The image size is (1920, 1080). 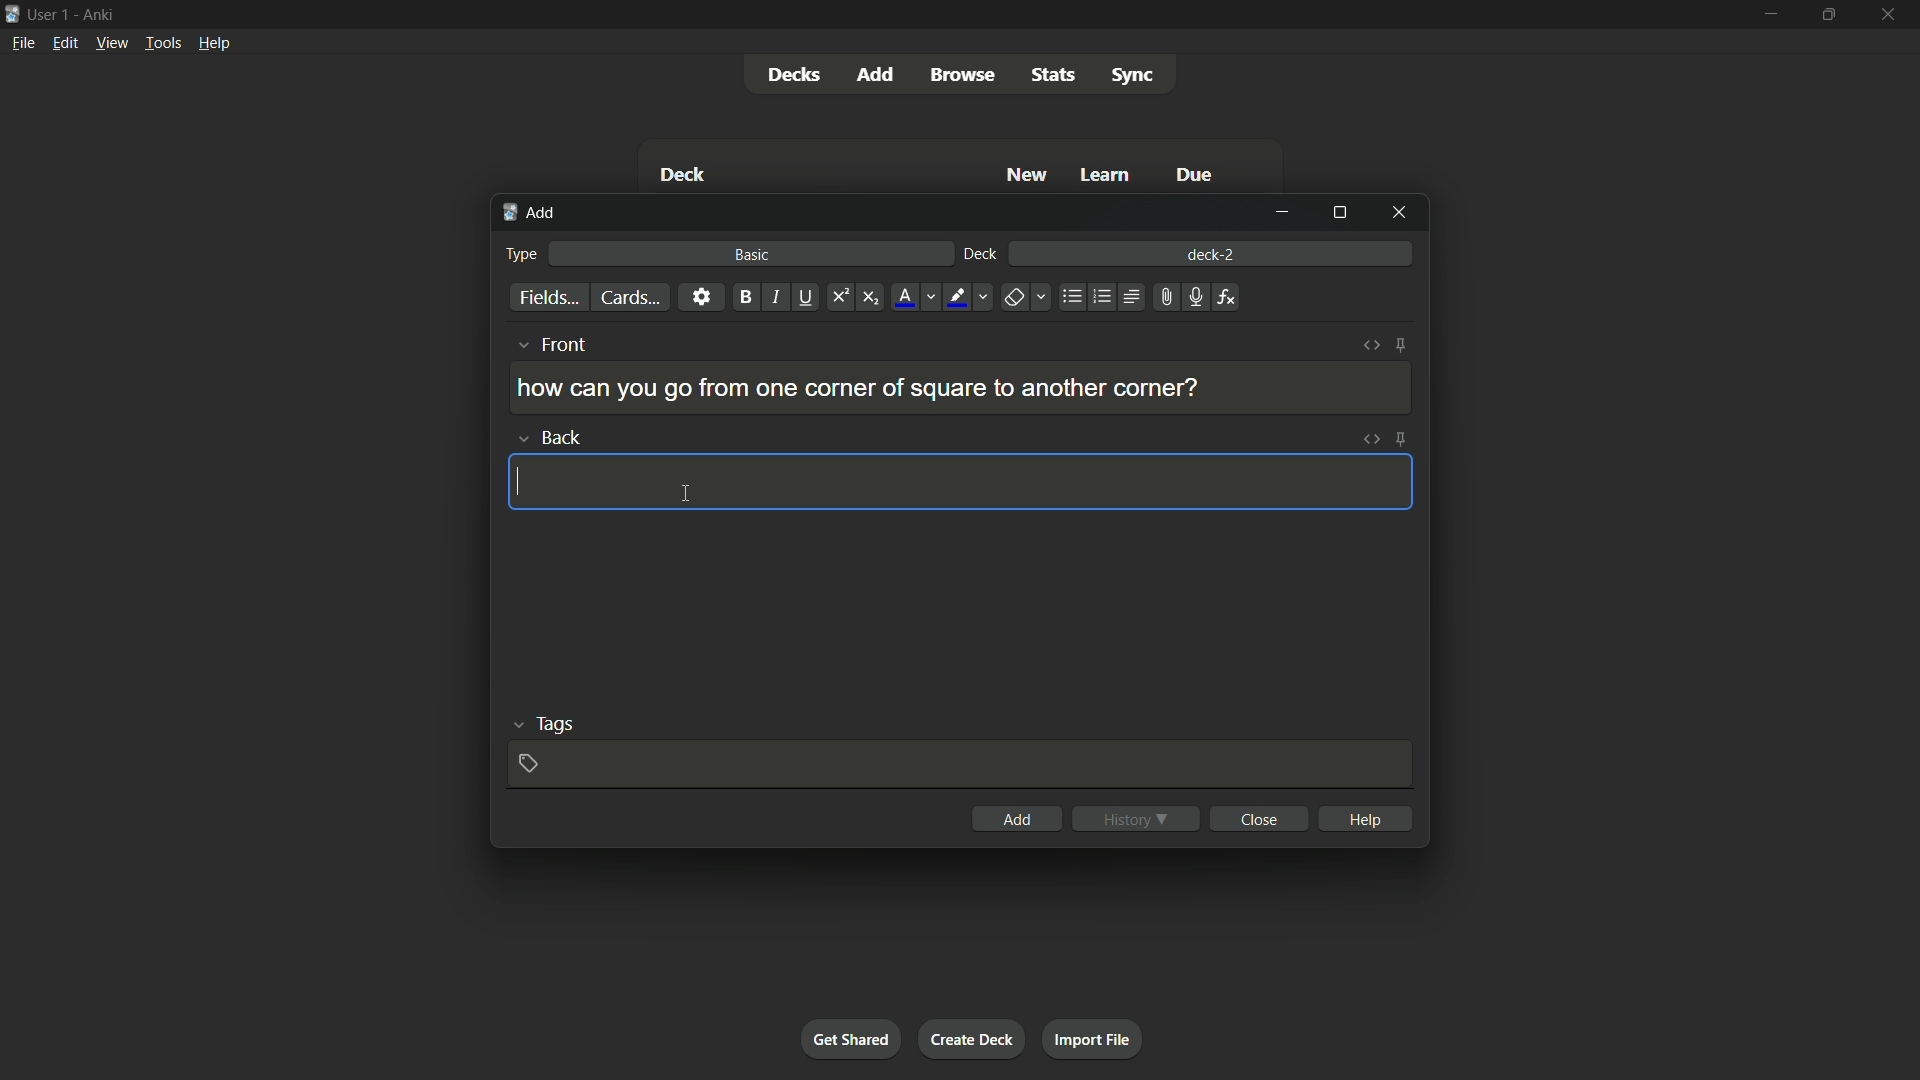 What do you see at coordinates (873, 74) in the screenshot?
I see `add` at bounding box center [873, 74].